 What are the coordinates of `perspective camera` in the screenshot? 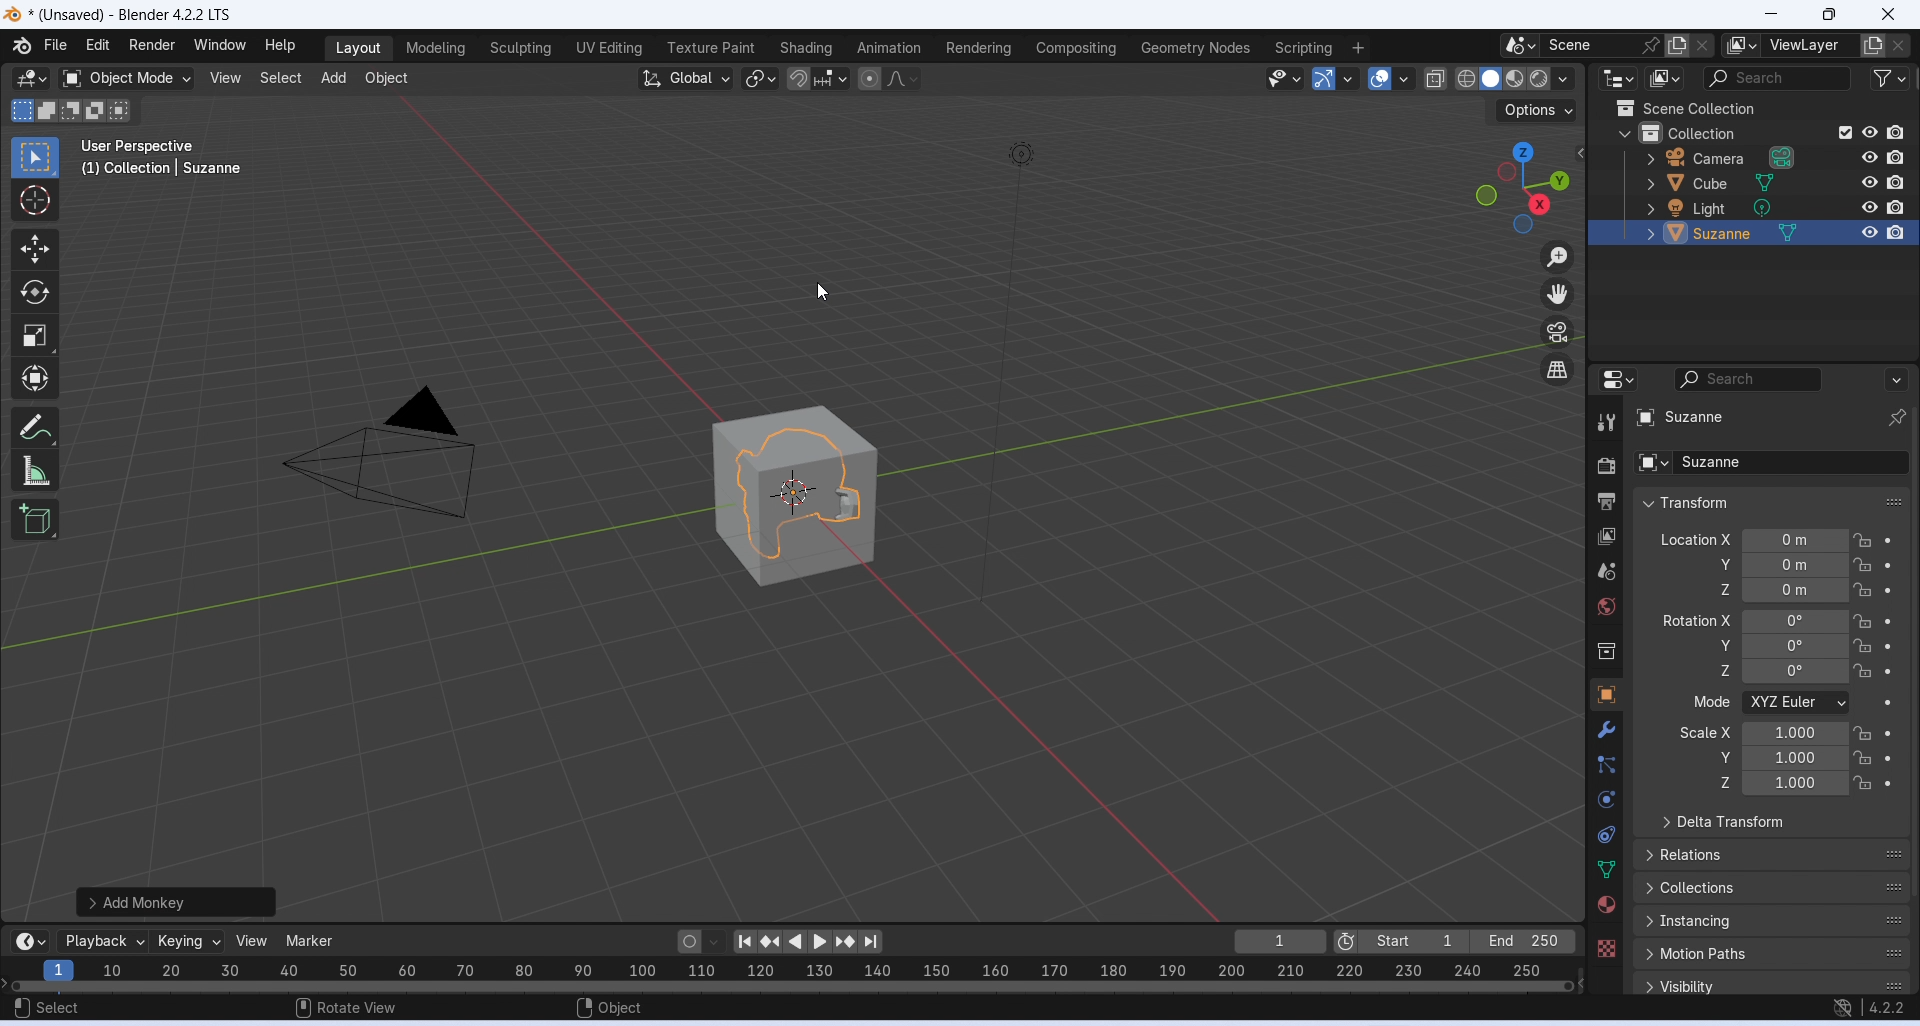 It's located at (380, 458).